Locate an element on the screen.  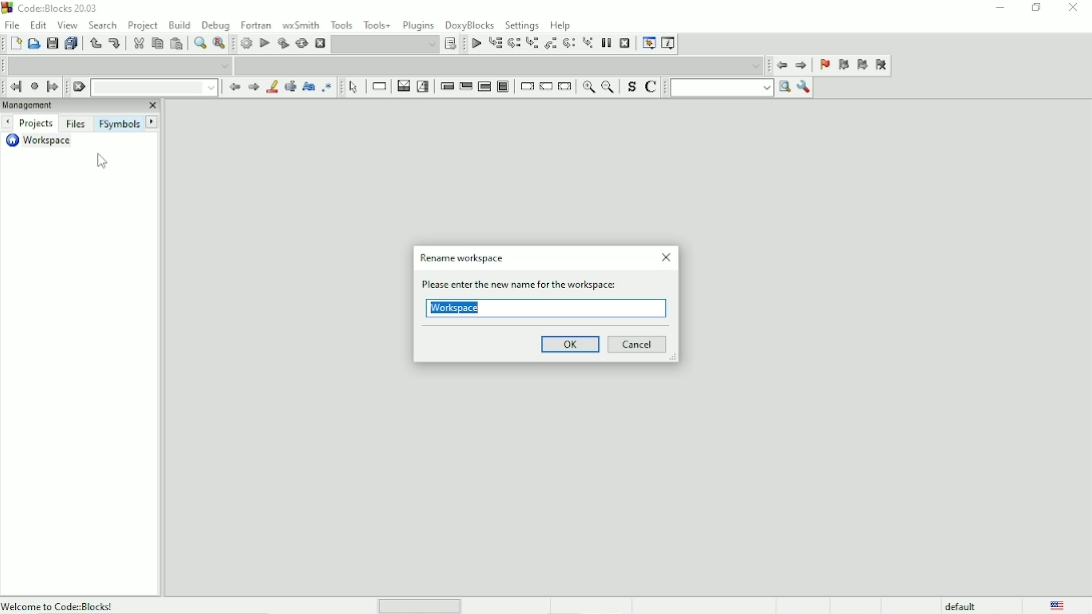
Previous bookmark is located at coordinates (843, 67).